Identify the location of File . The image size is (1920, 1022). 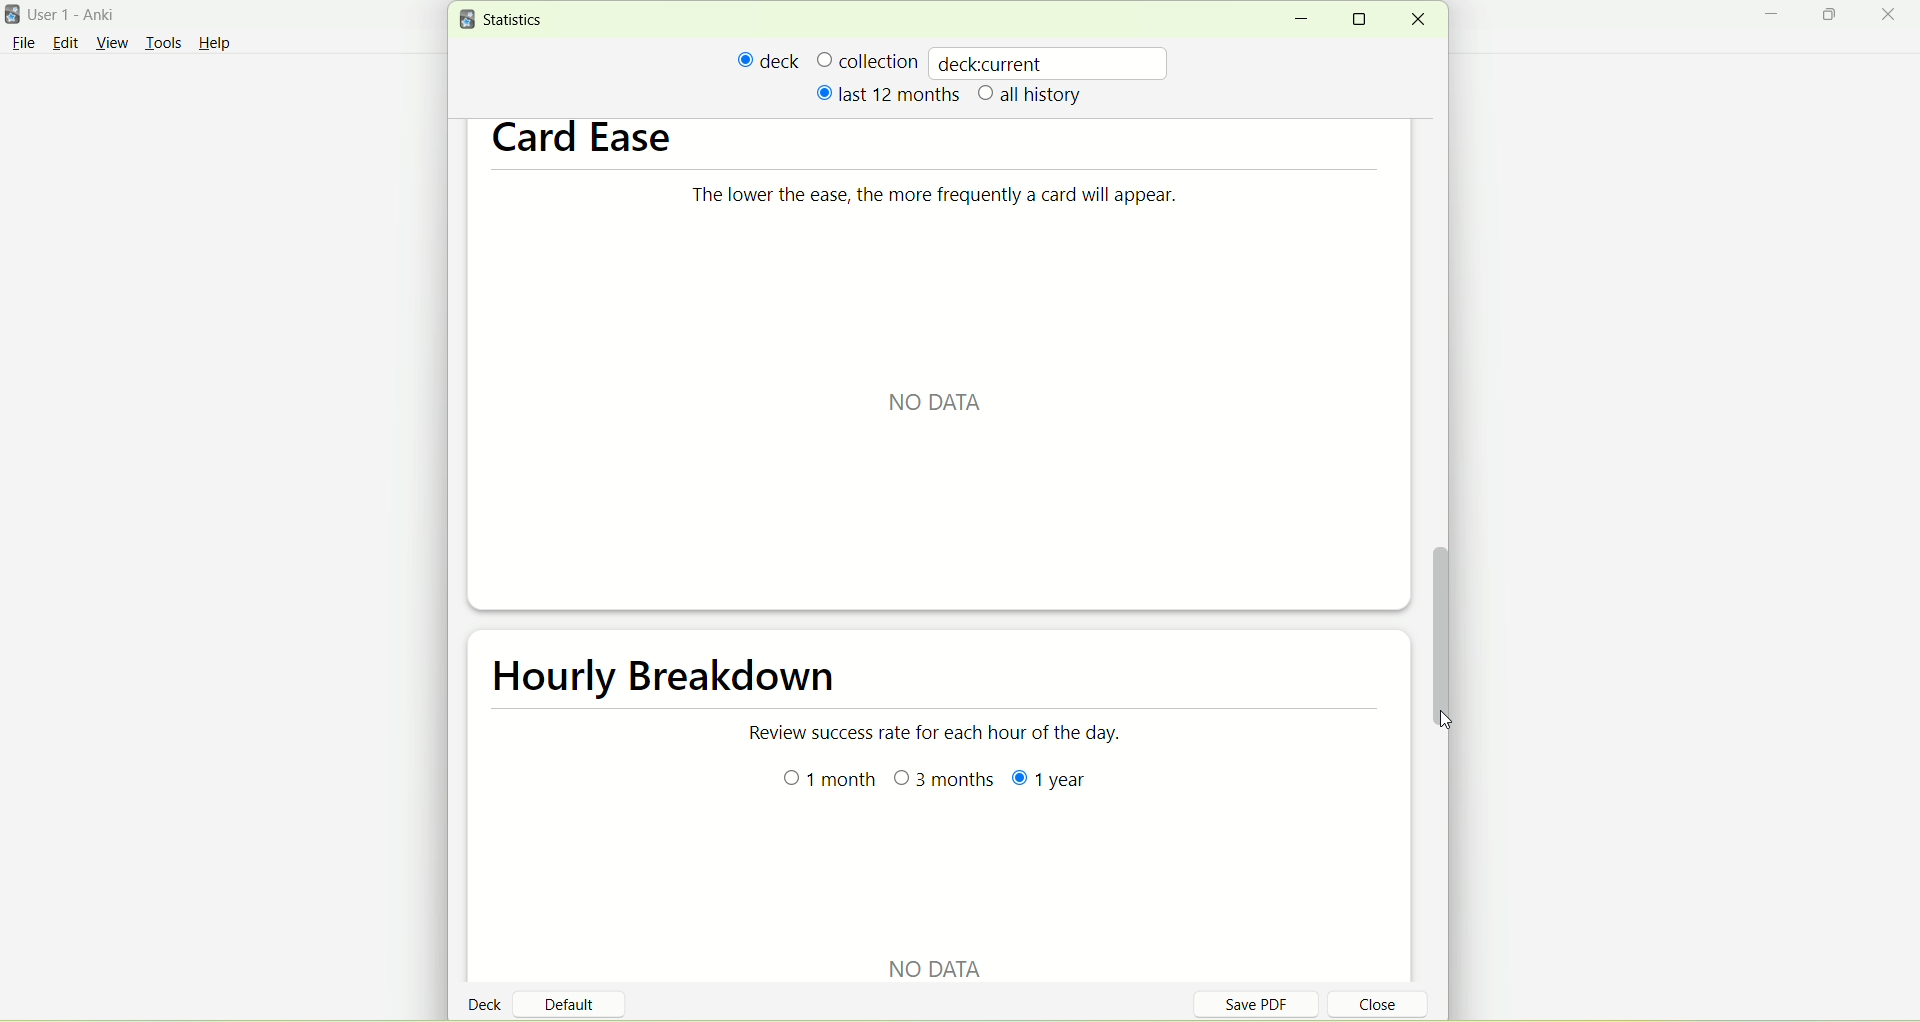
(23, 43).